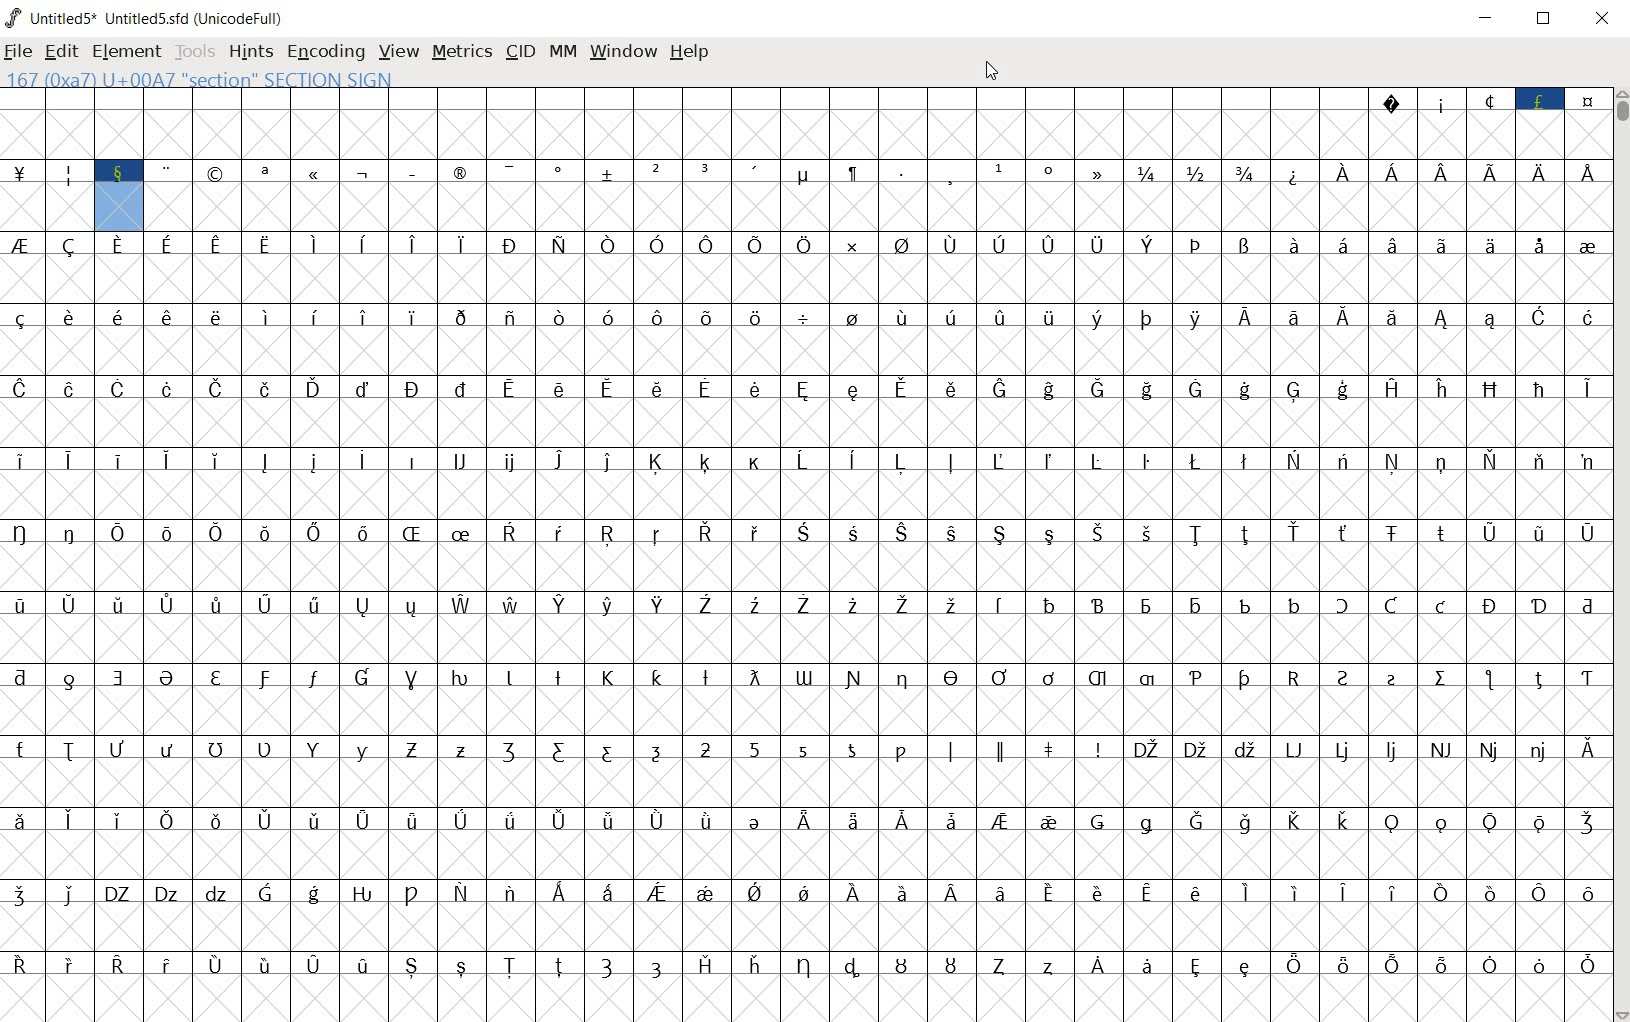 The height and width of the screenshot is (1022, 1630). I want to click on accented characters, so click(487, 916).